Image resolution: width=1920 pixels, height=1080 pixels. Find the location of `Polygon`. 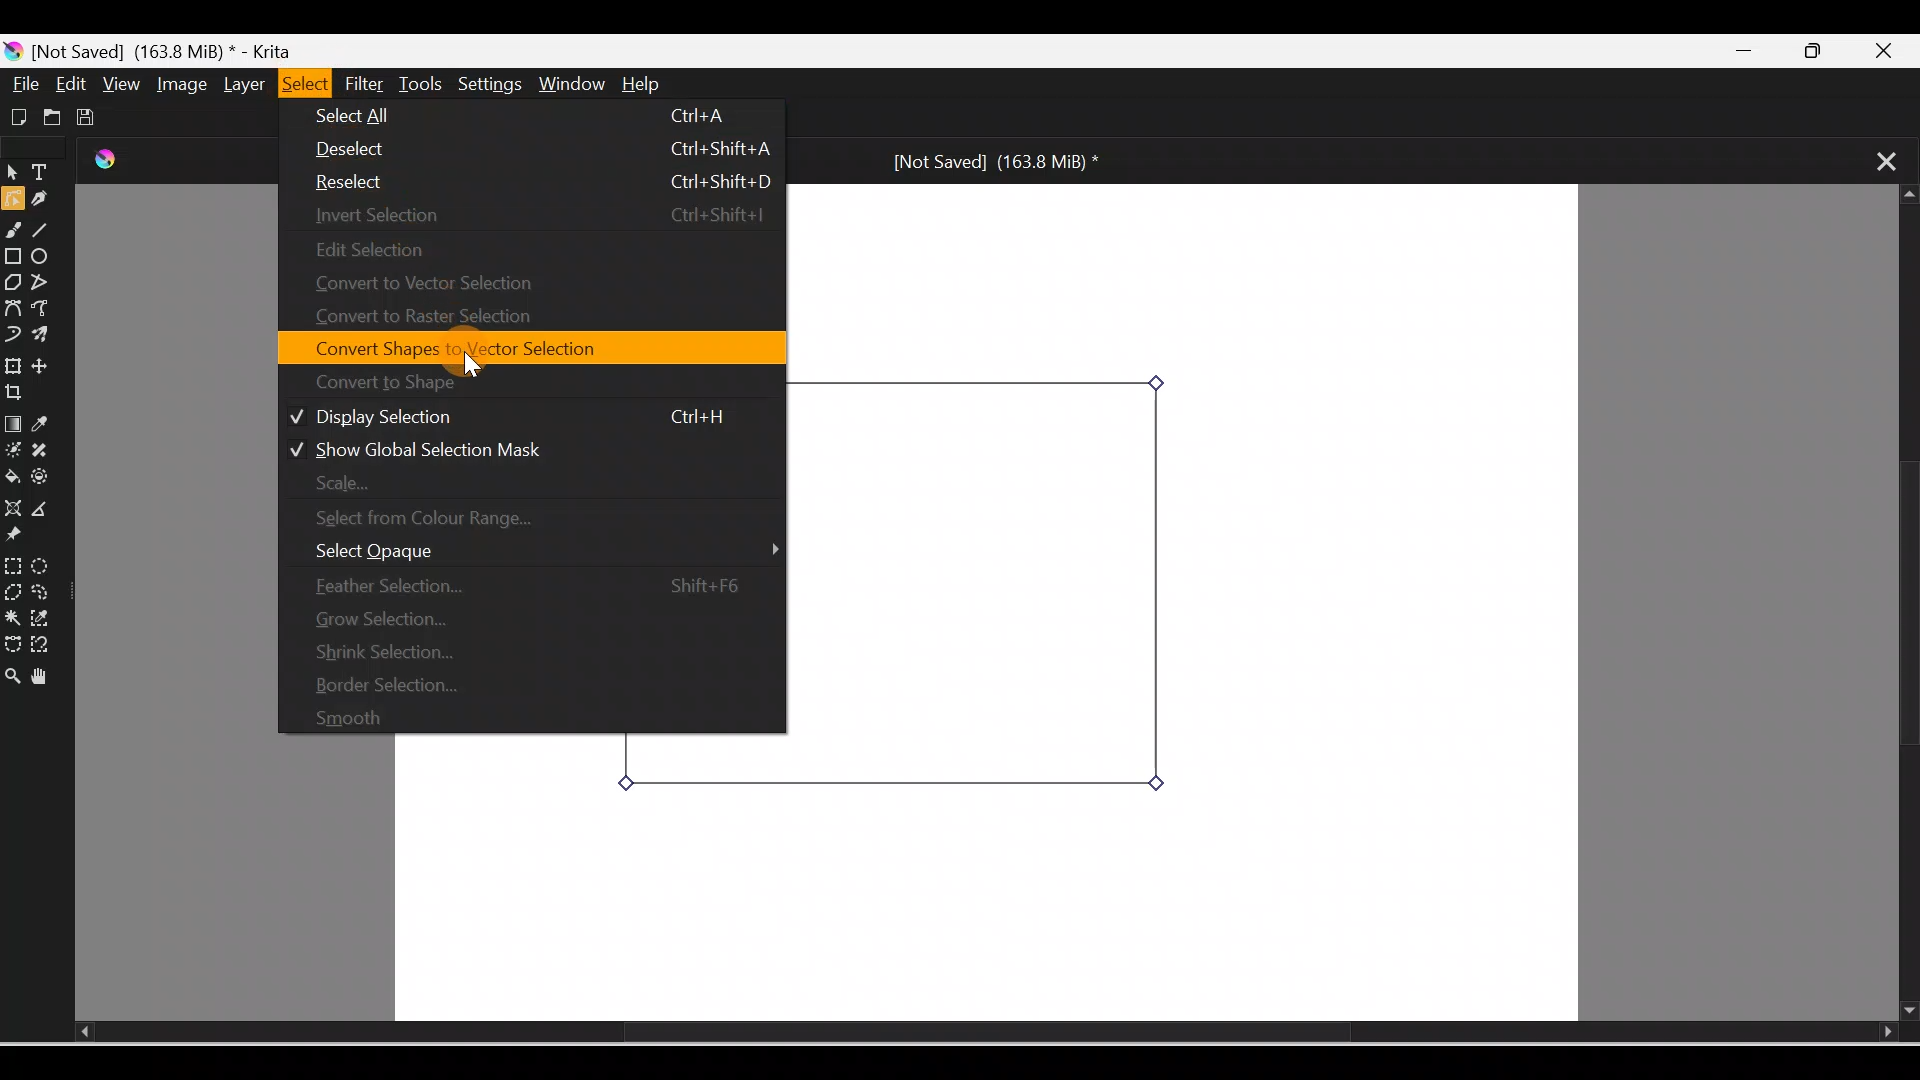

Polygon is located at coordinates (12, 282).